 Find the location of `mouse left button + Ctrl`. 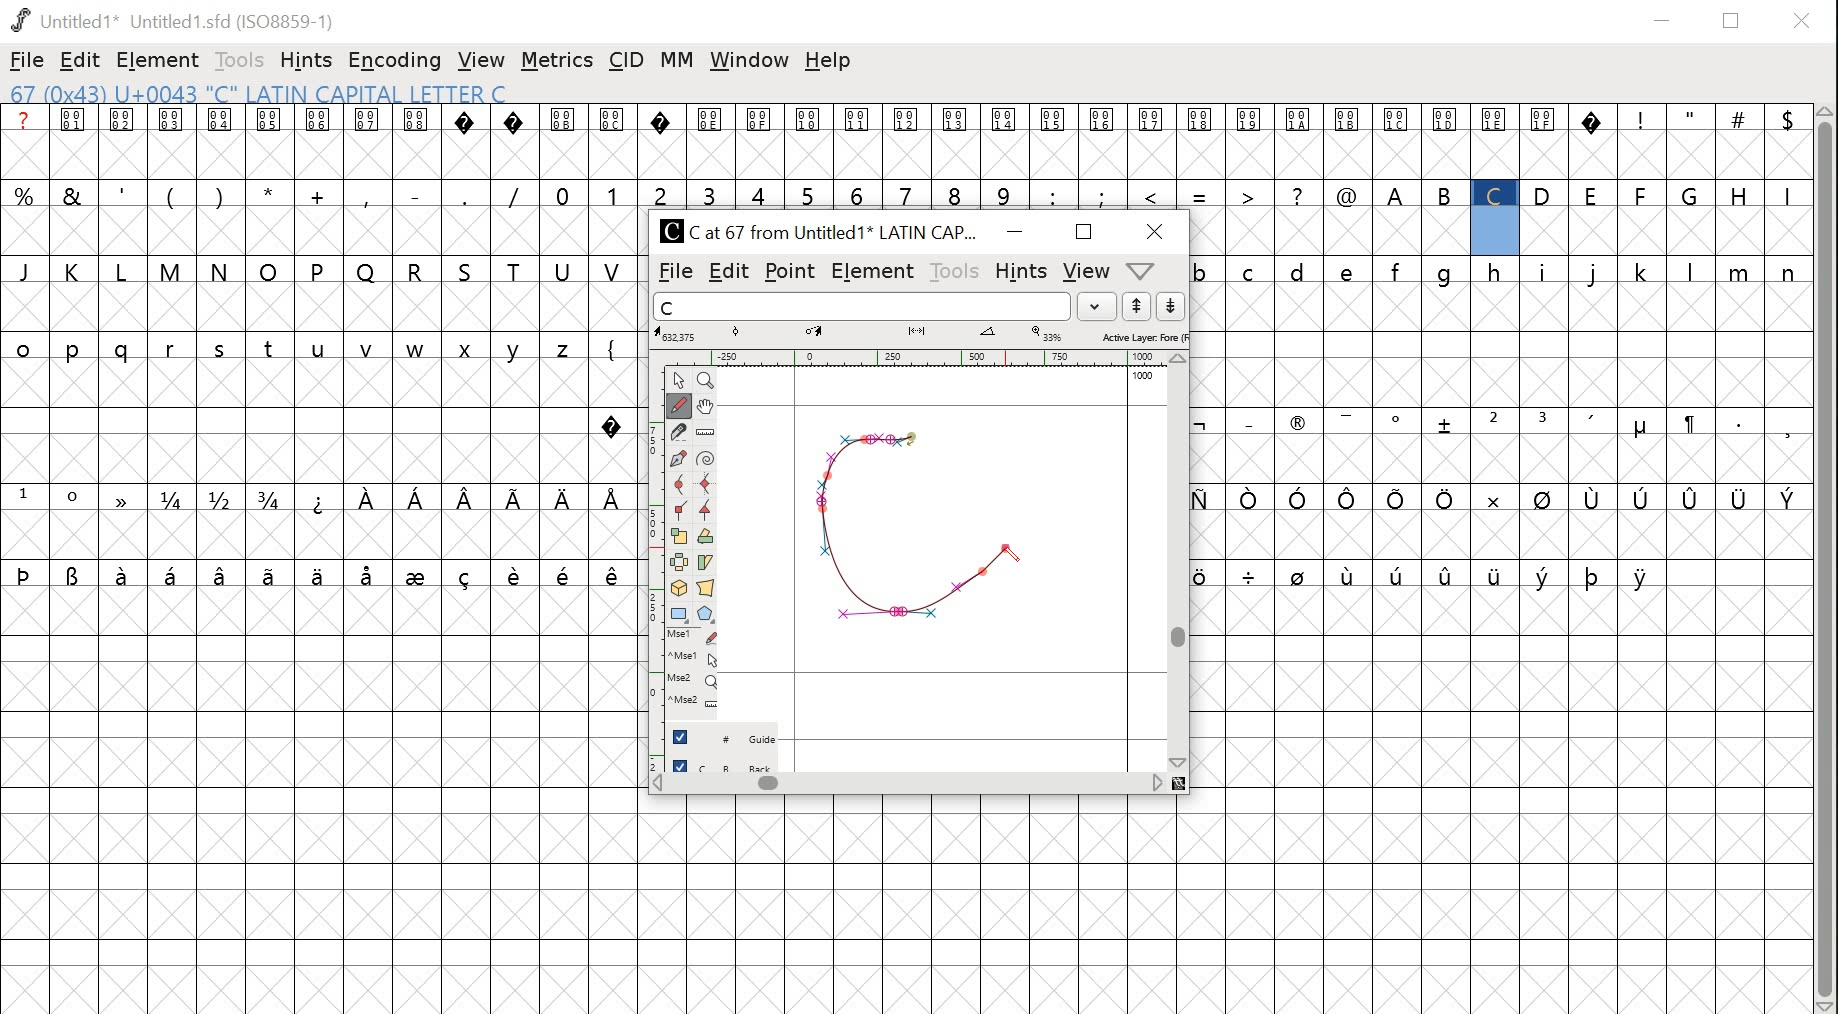

mouse left button + Ctrl is located at coordinates (696, 660).